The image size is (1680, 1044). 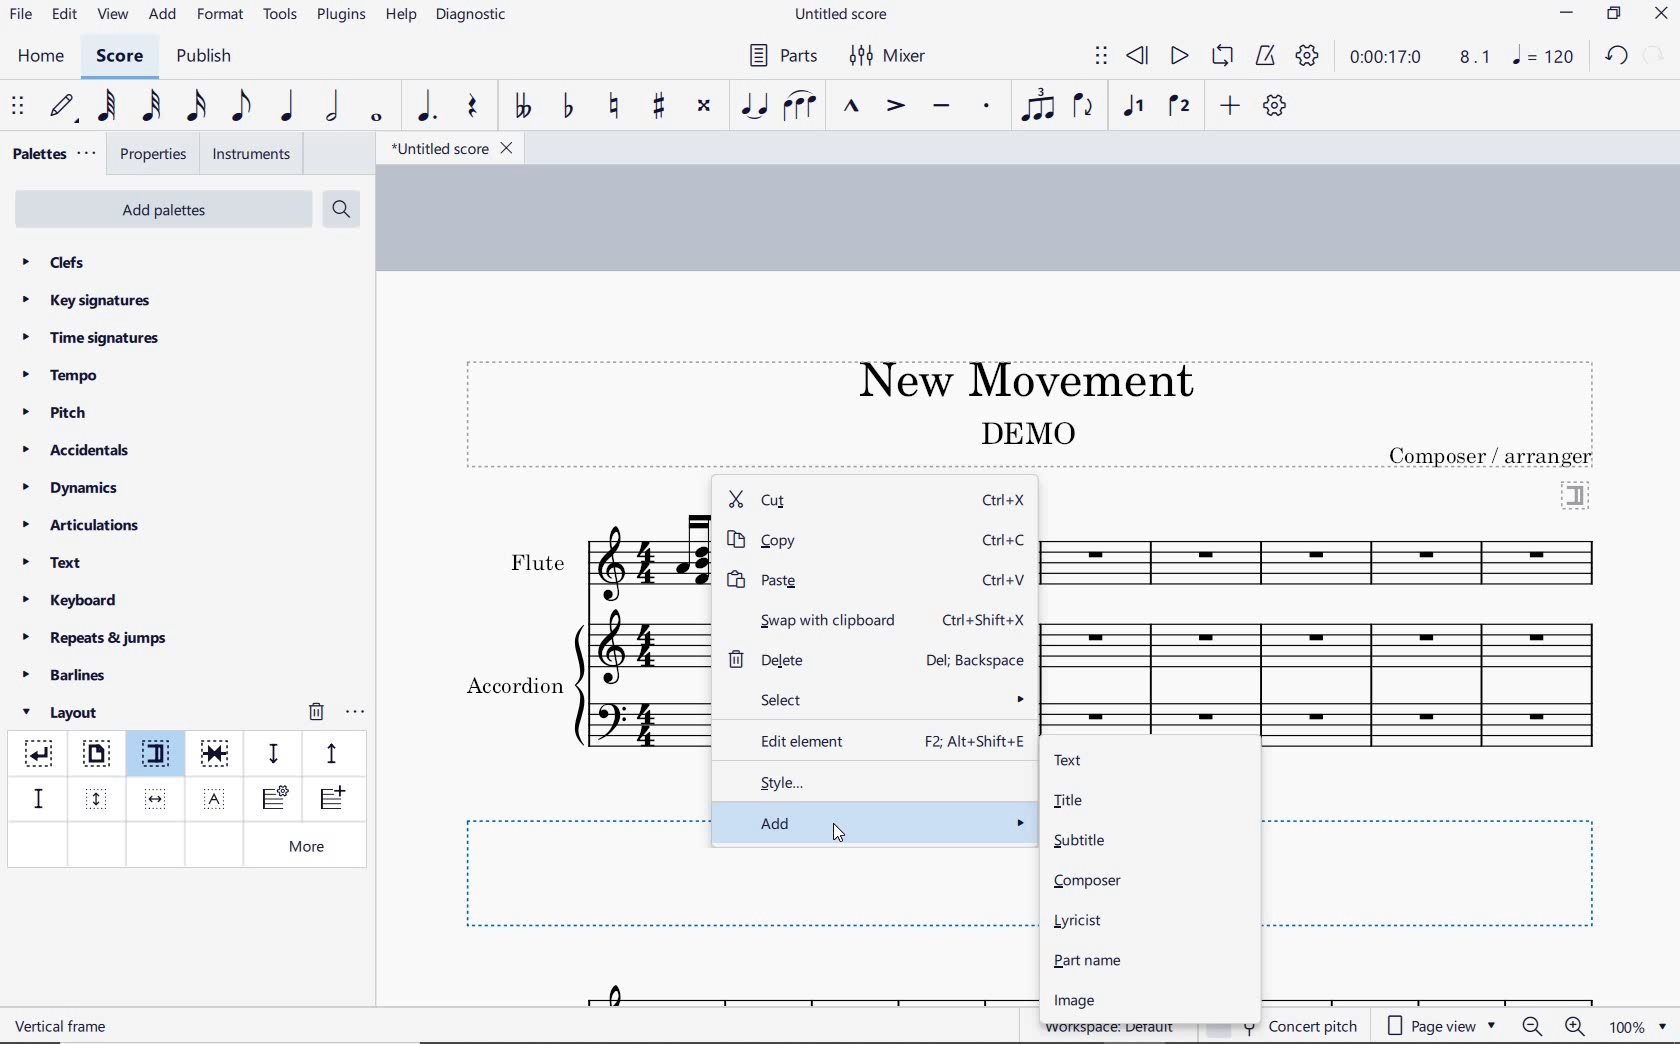 I want to click on pitch, so click(x=62, y=413).